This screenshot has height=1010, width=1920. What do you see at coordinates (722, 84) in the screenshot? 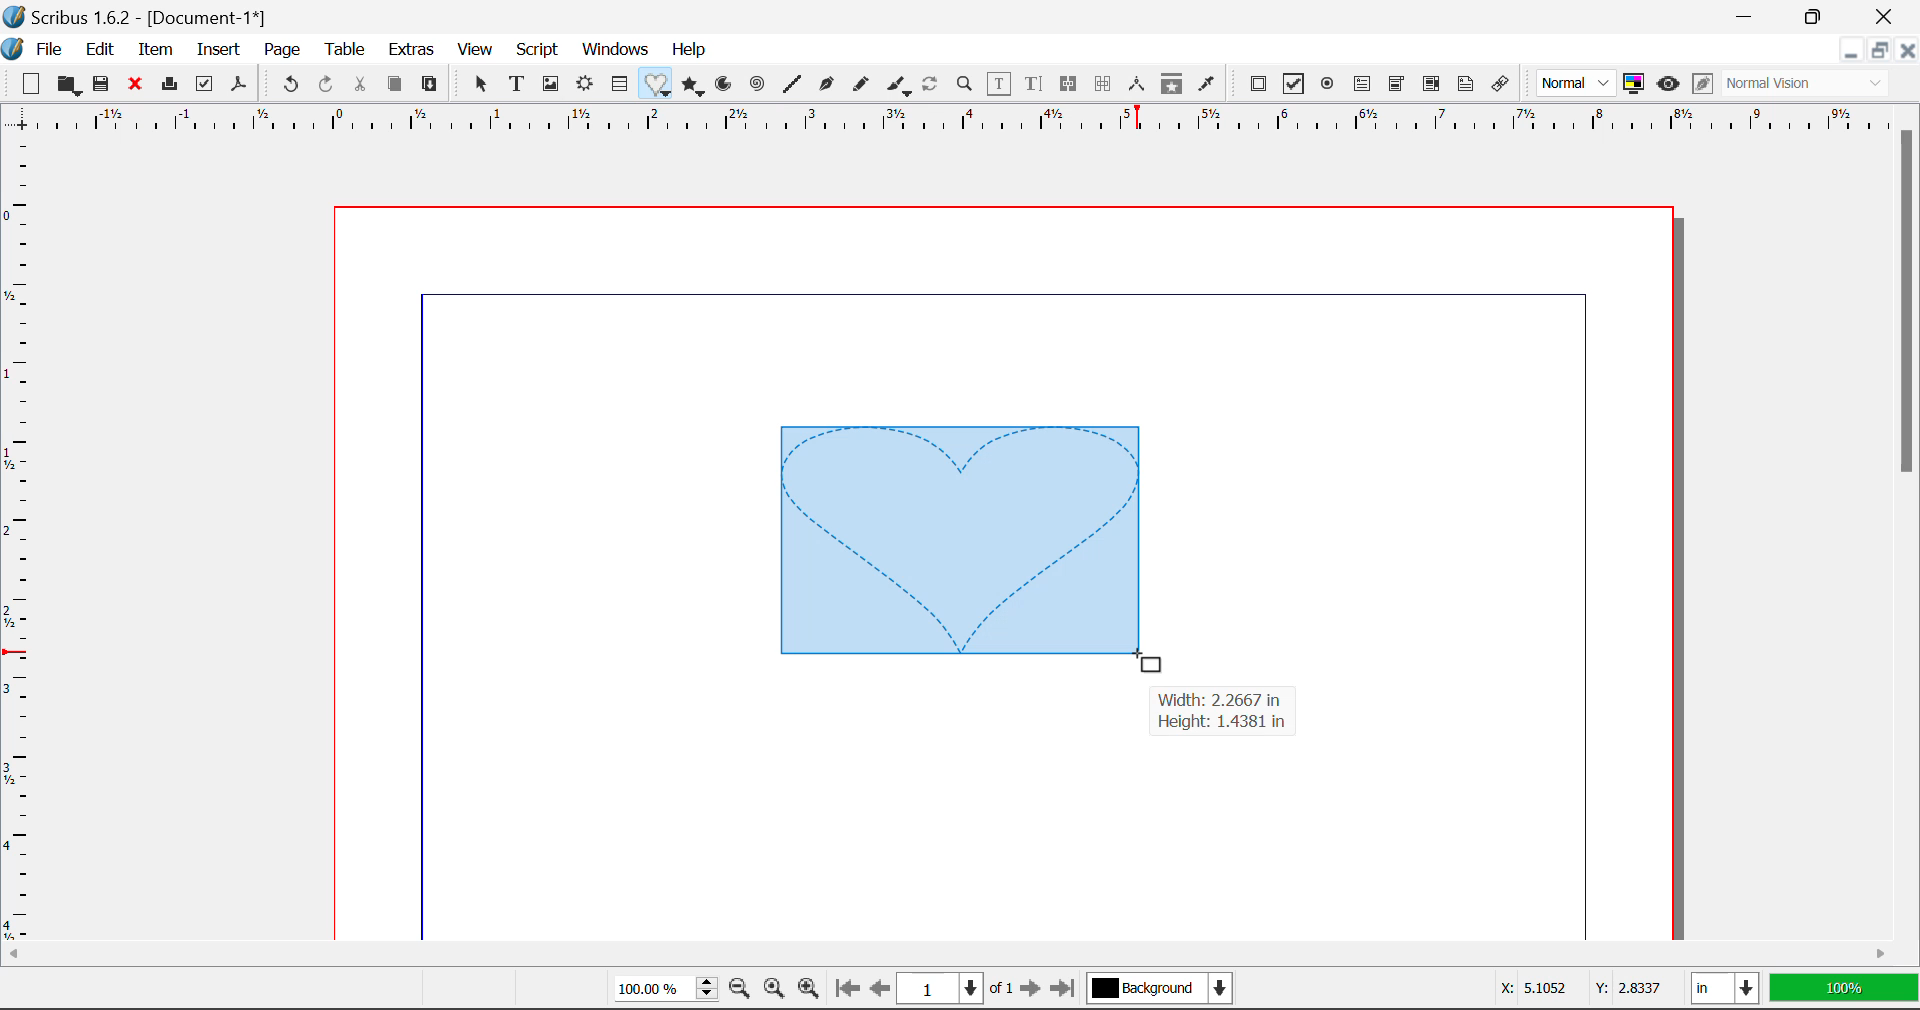
I see `Arcs` at bounding box center [722, 84].